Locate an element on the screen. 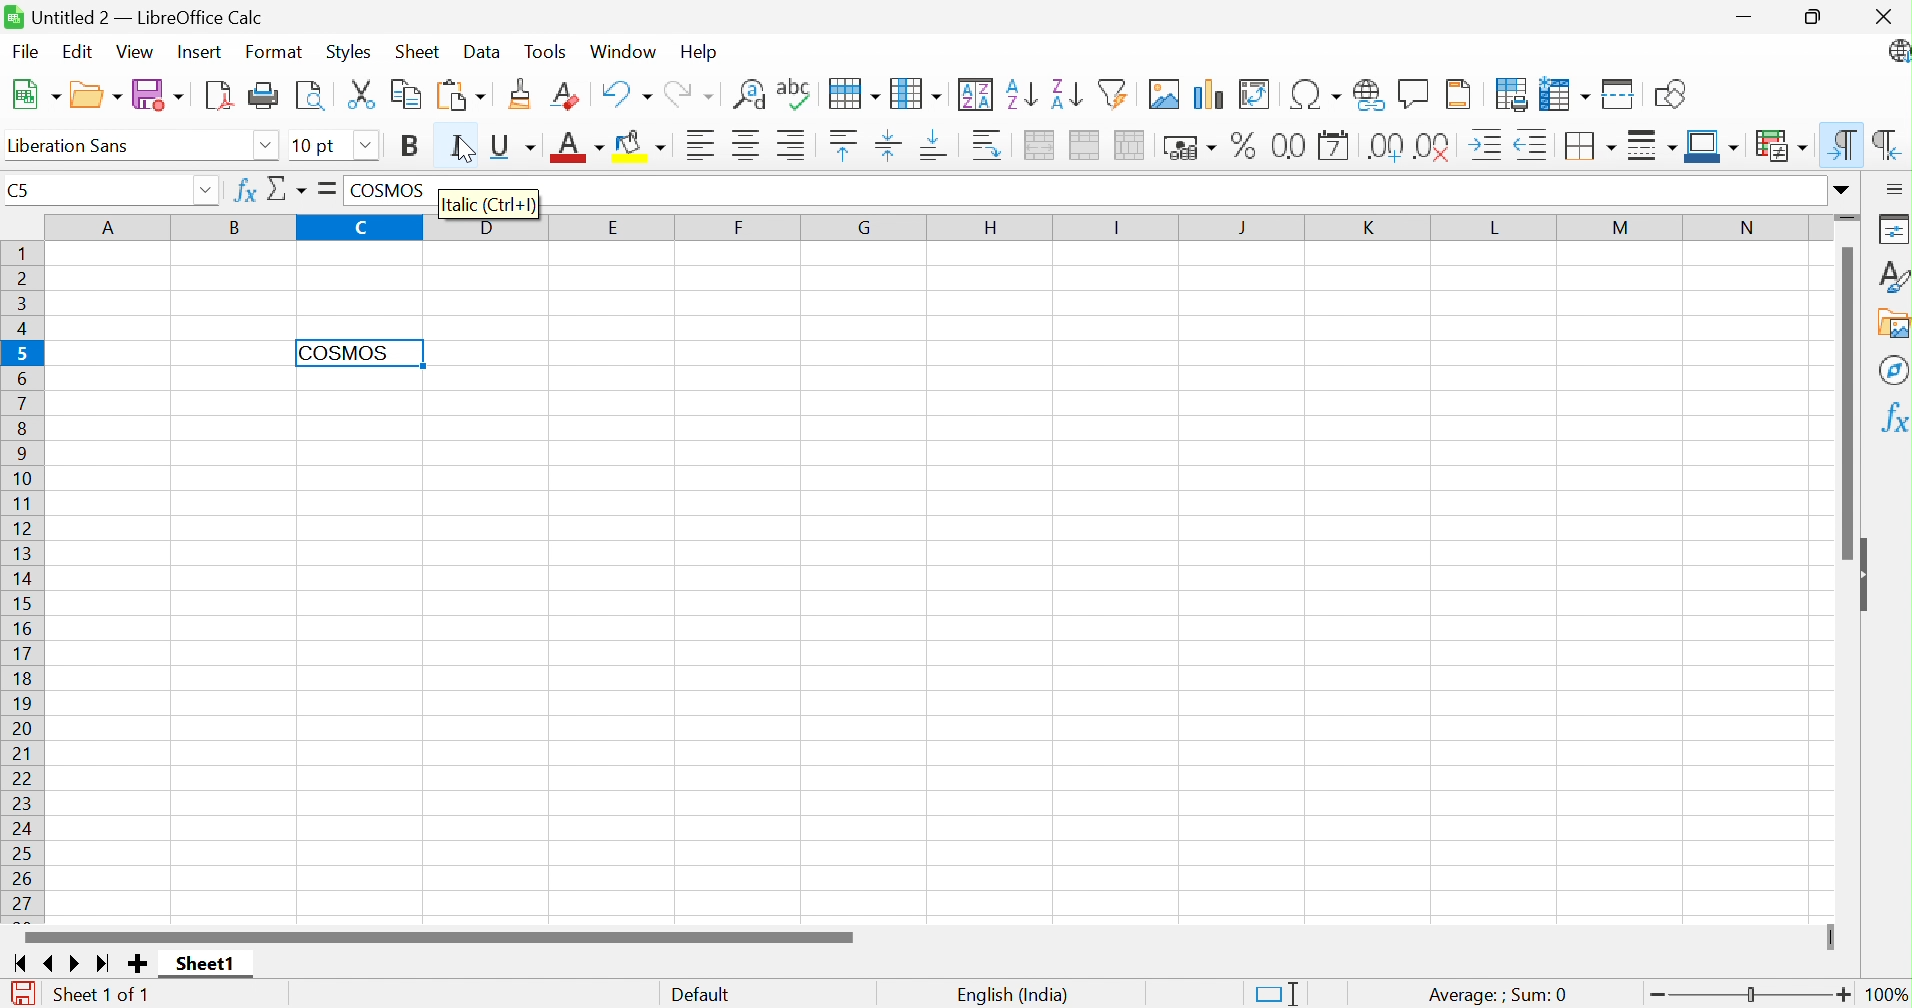  Borders is located at coordinates (1587, 147).